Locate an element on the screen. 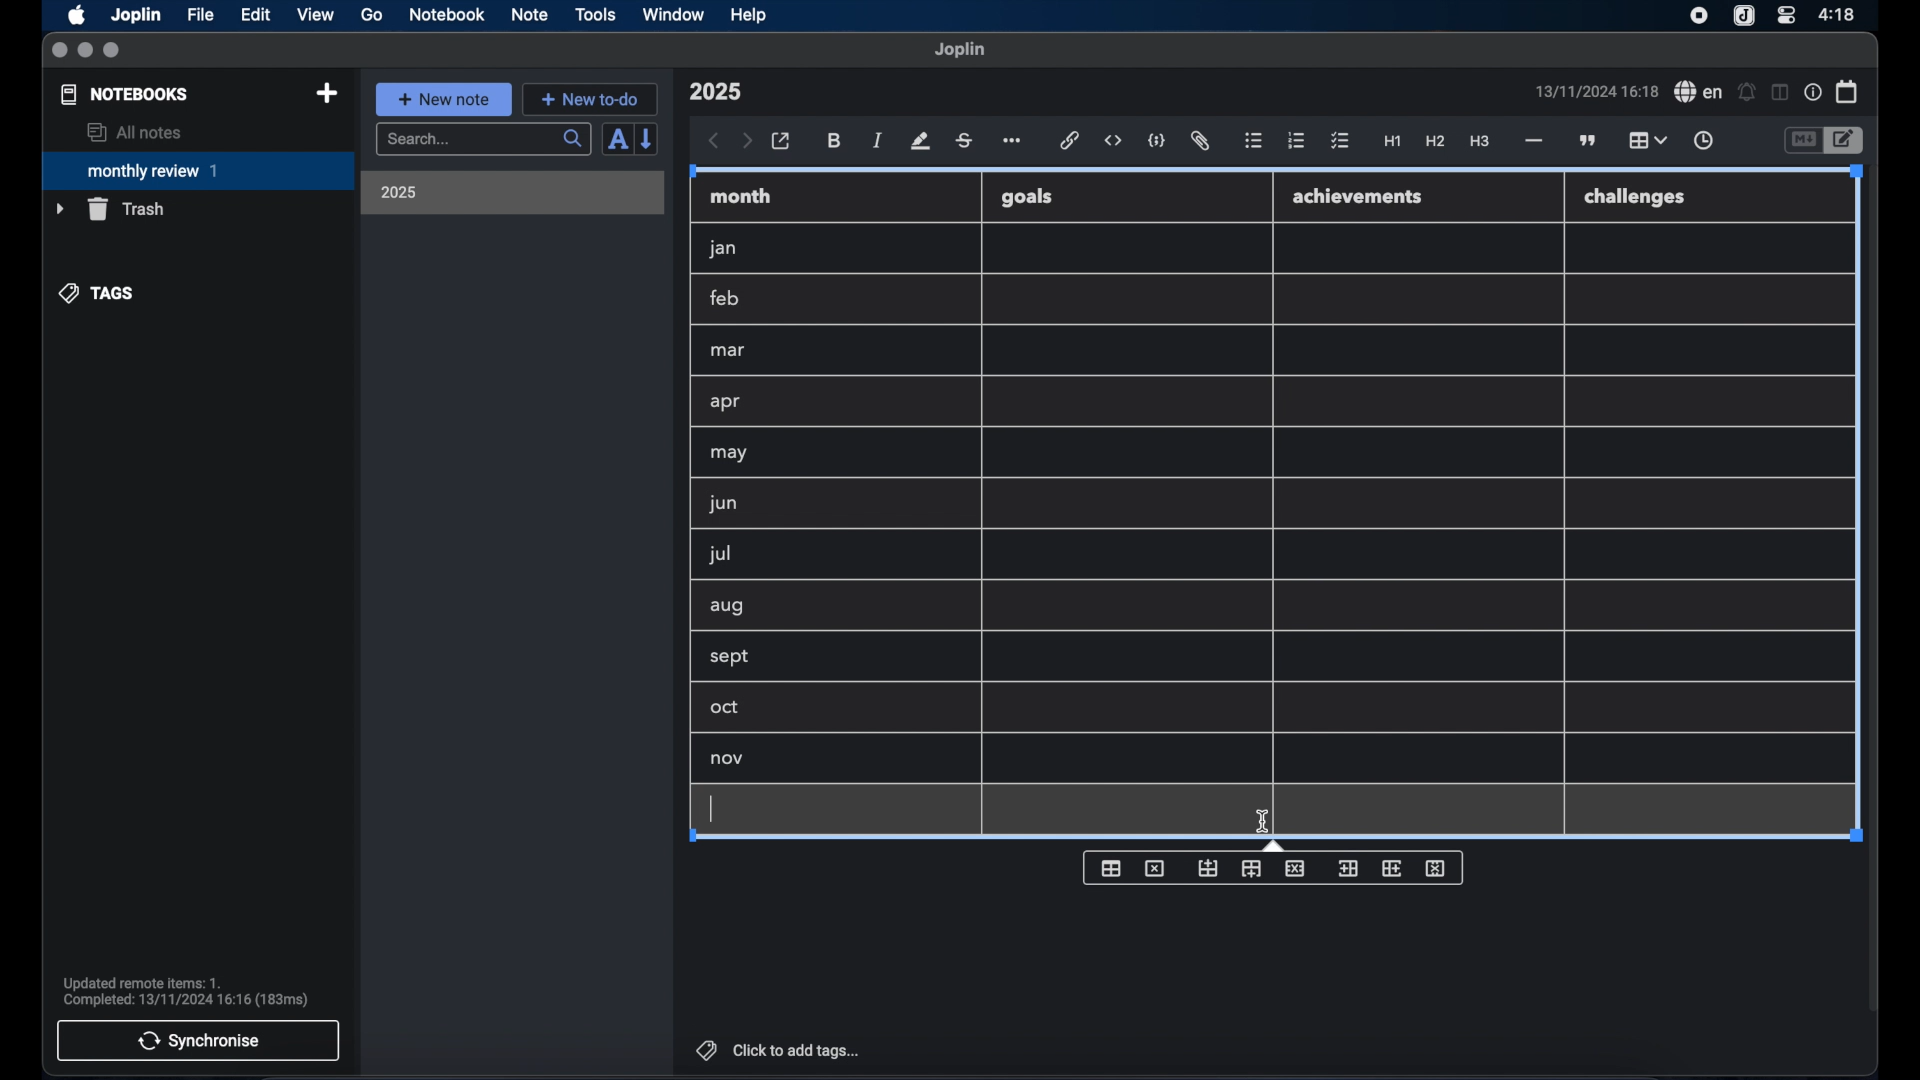 This screenshot has height=1080, width=1920. joplin icon is located at coordinates (1742, 17).